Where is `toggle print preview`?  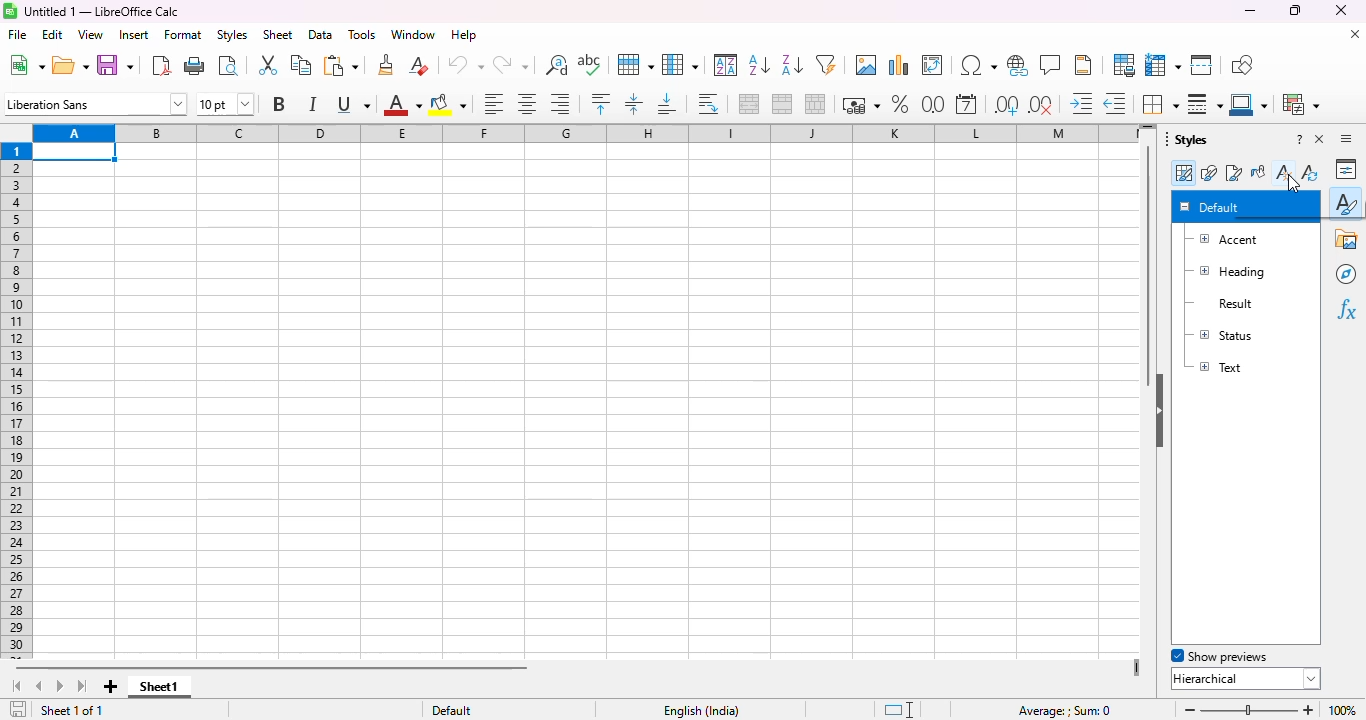
toggle print preview is located at coordinates (228, 65).